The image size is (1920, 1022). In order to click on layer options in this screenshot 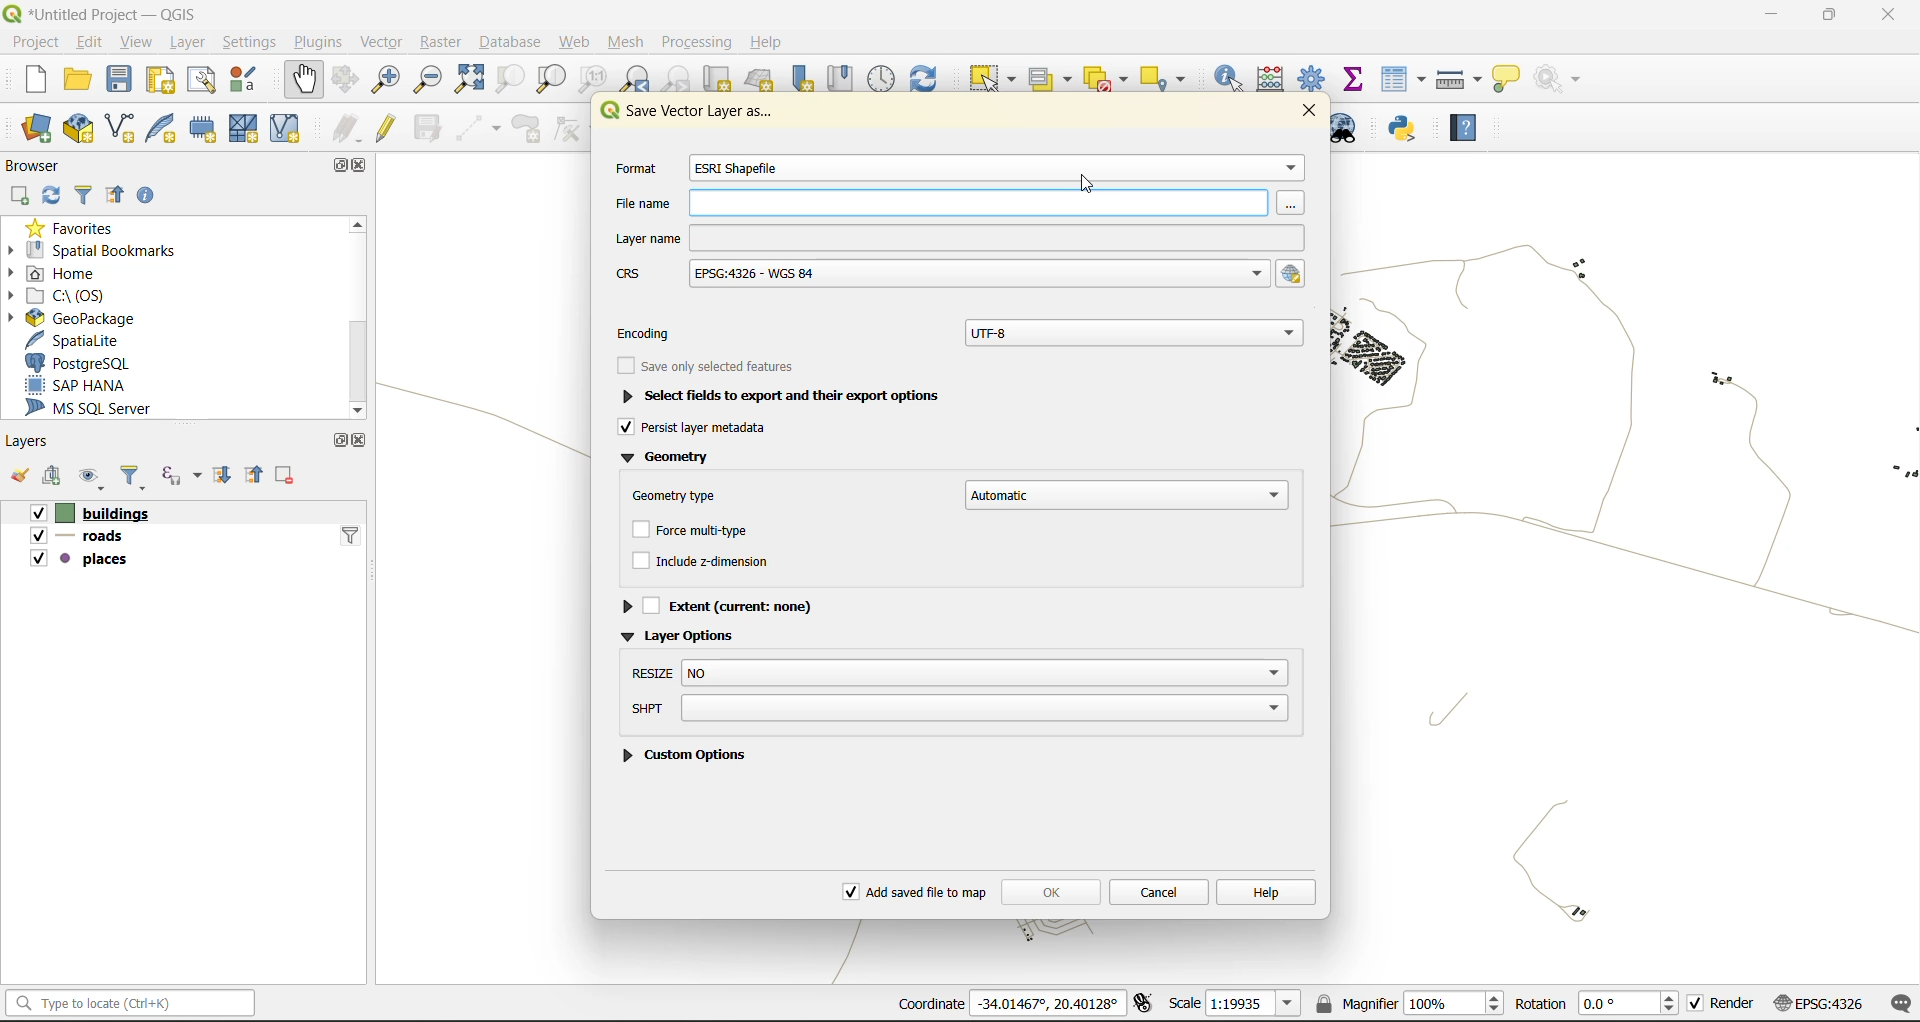, I will do `click(680, 638)`.